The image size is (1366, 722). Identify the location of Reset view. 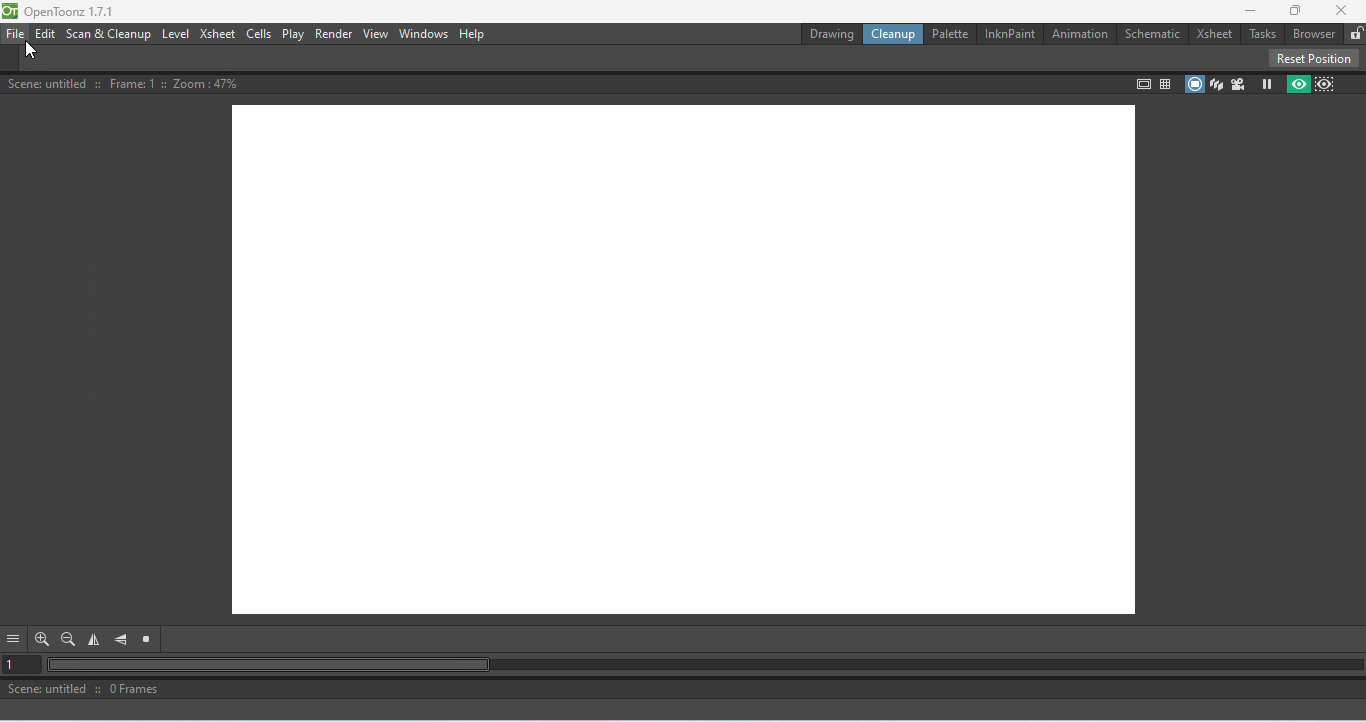
(150, 640).